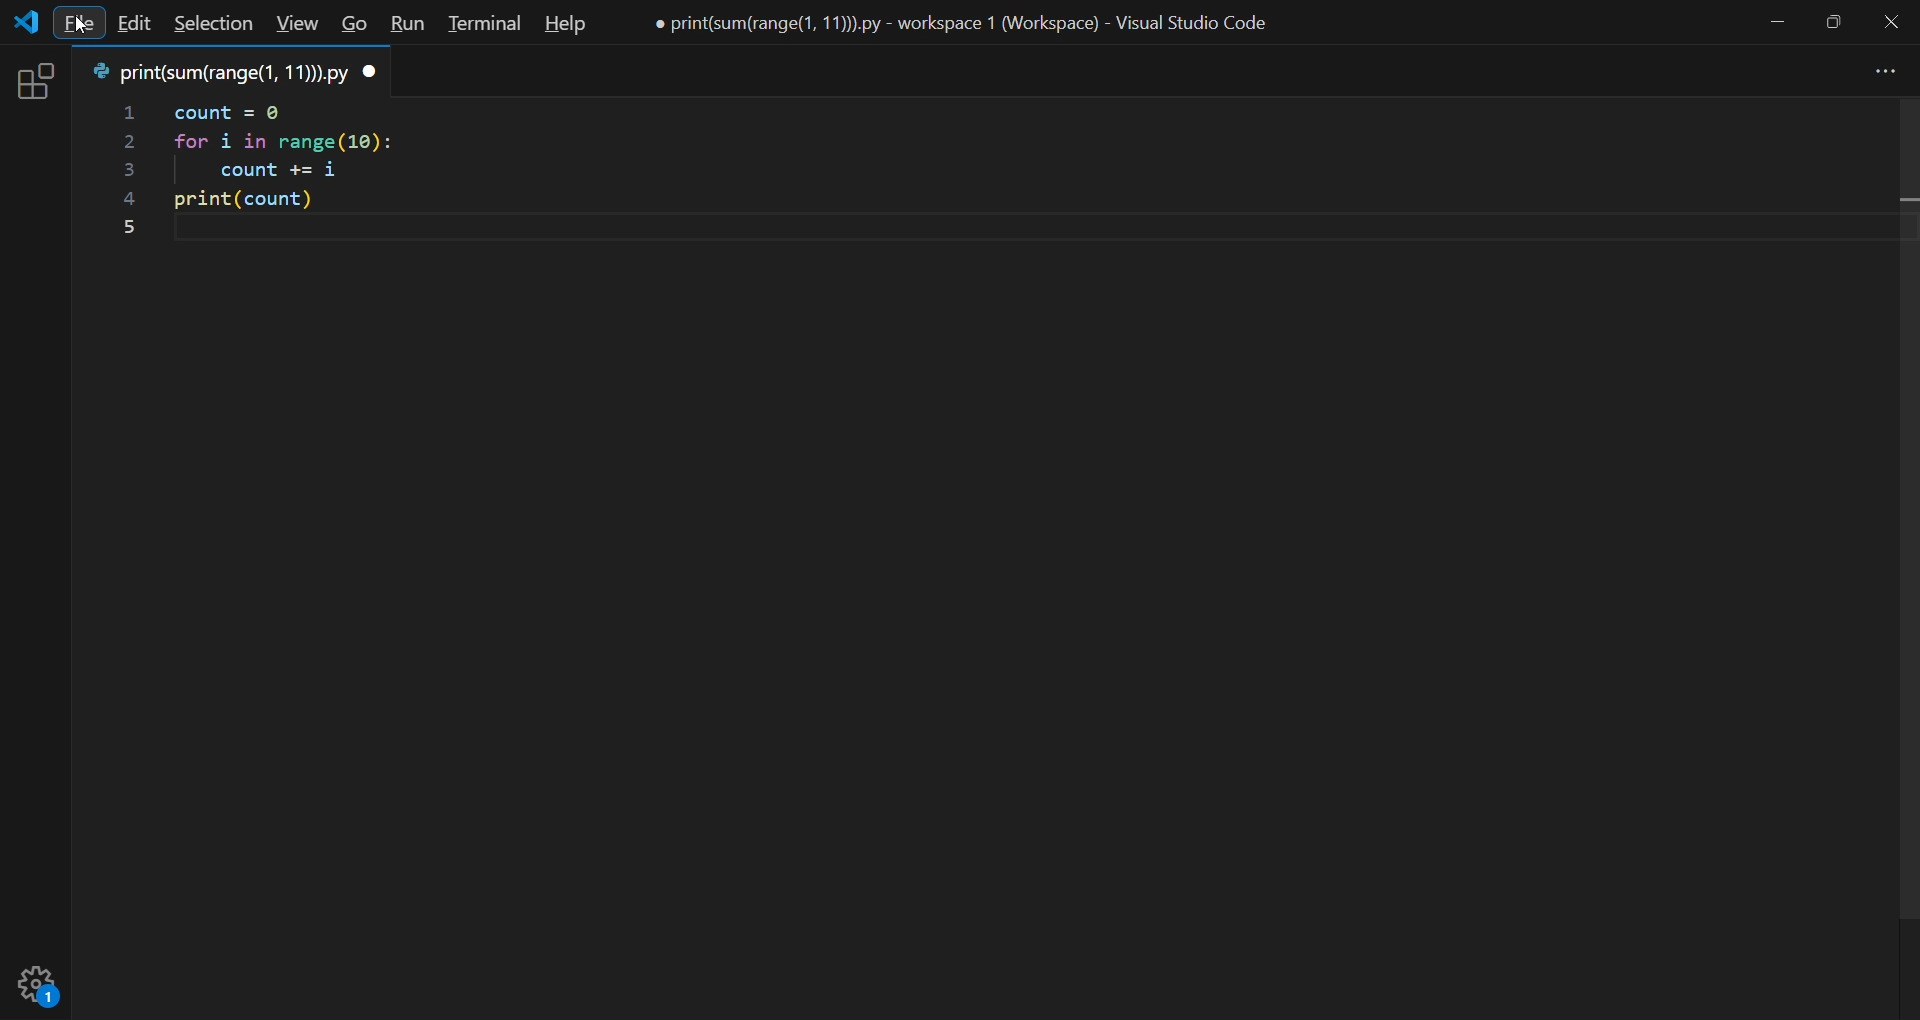 The height and width of the screenshot is (1020, 1920). What do you see at coordinates (973, 23) in the screenshot?
I see `title` at bounding box center [973, 23].